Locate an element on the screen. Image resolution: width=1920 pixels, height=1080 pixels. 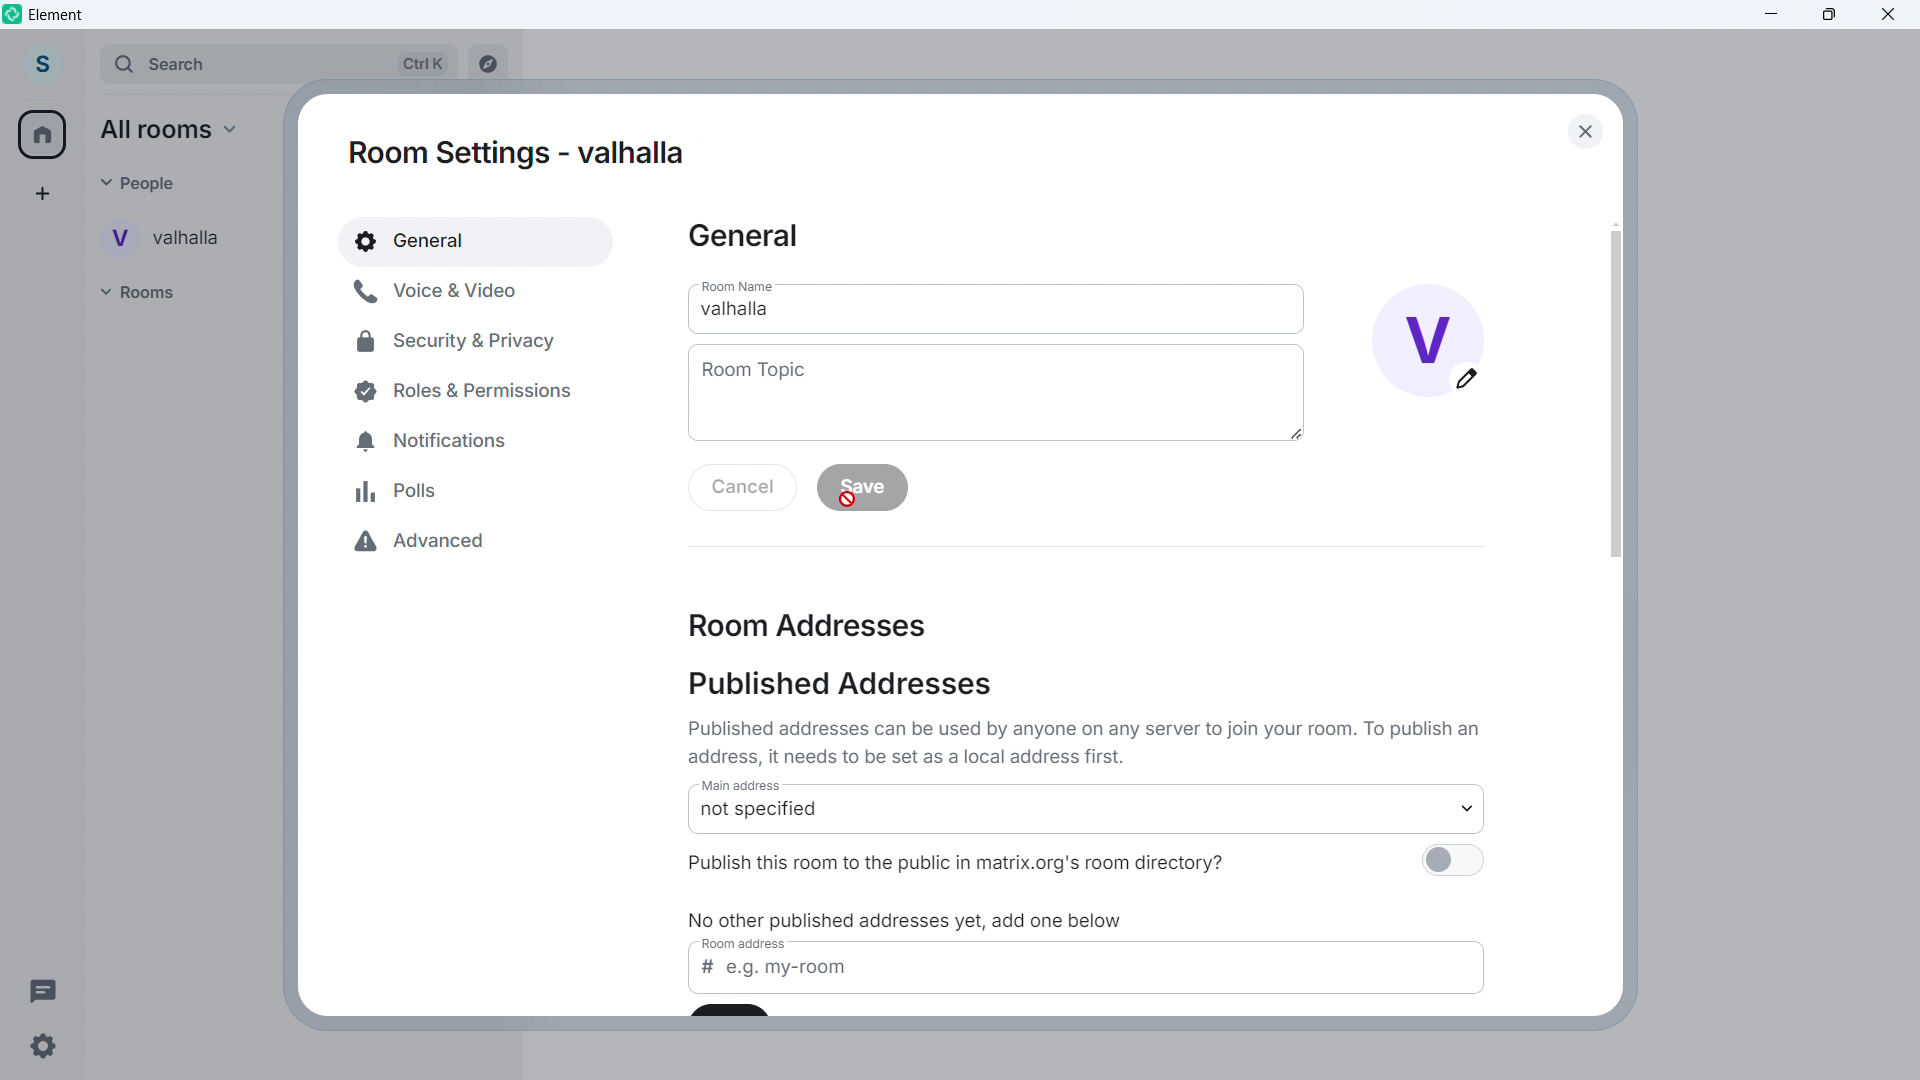
no other published addresses yet,add one below is located at coordinates (911, 920).